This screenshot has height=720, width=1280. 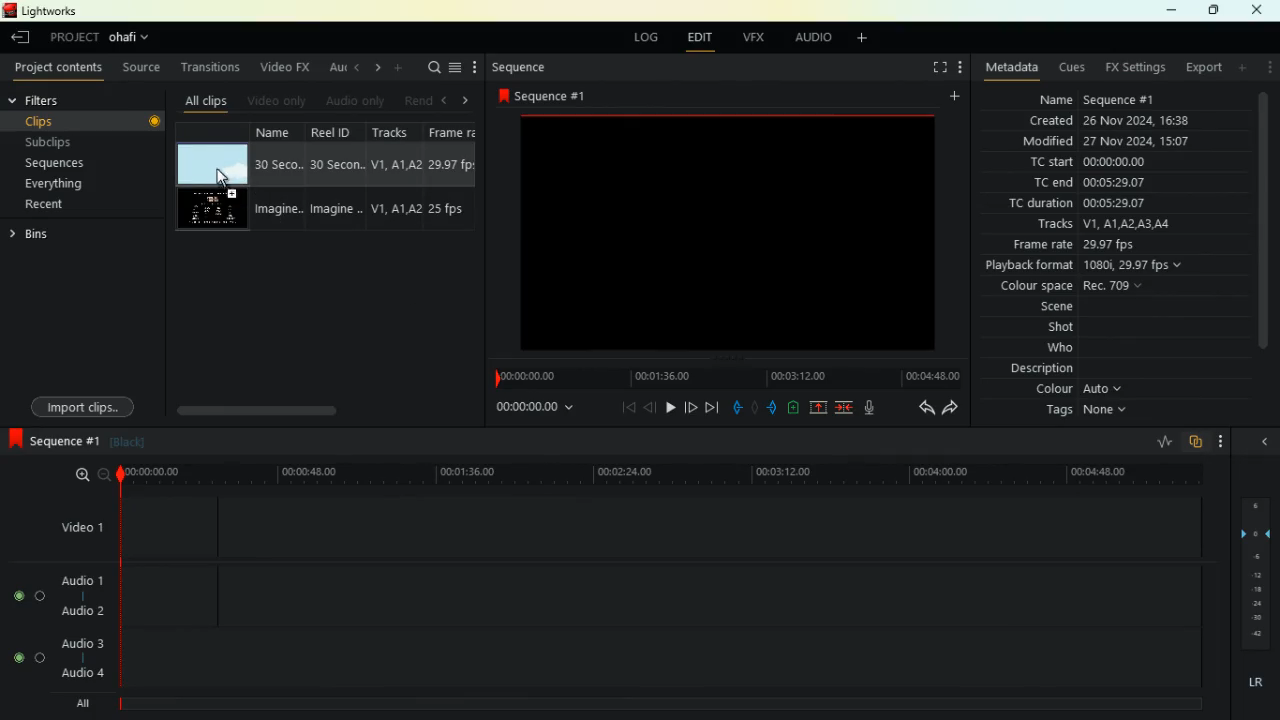 What do you see at coordinates (730, 238) in the screenshot?
I see `screen` at bounding box center [730, 238].